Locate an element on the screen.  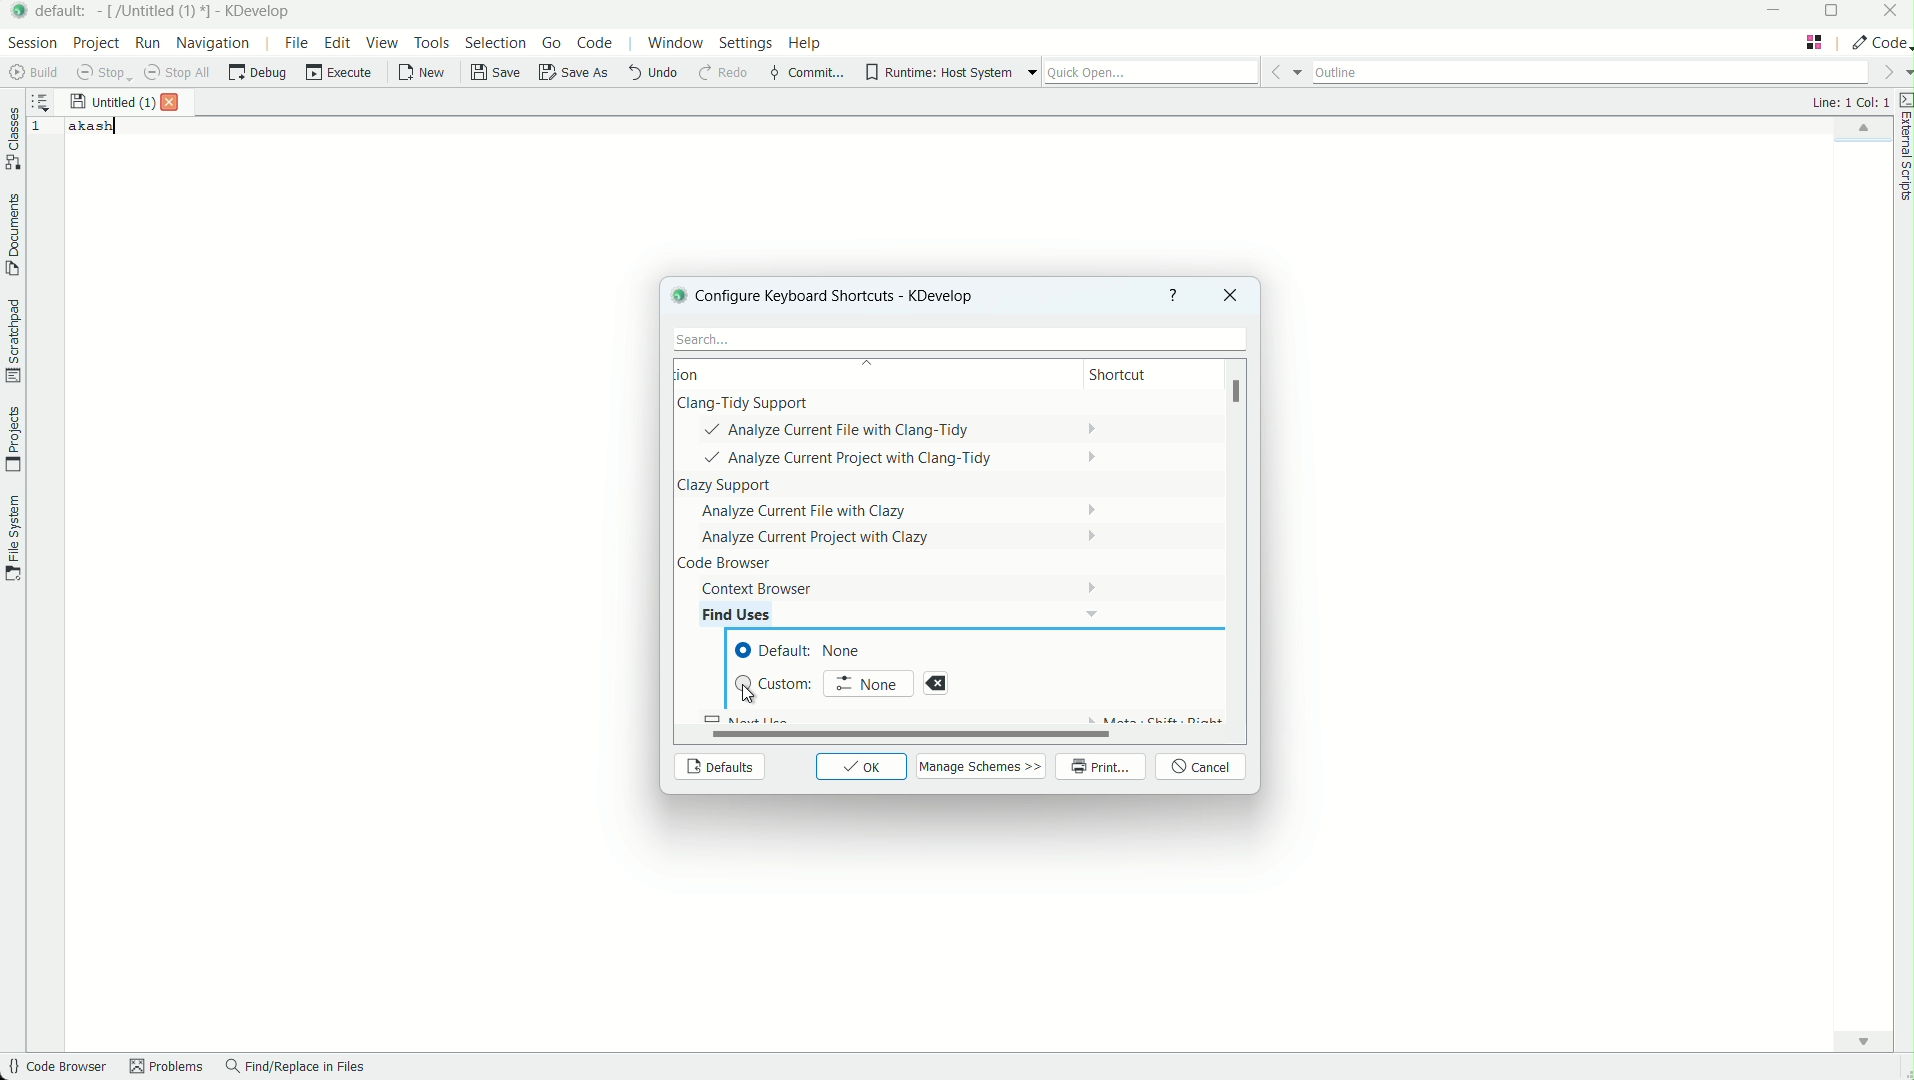
project menu is located at coordinates (95, 43).